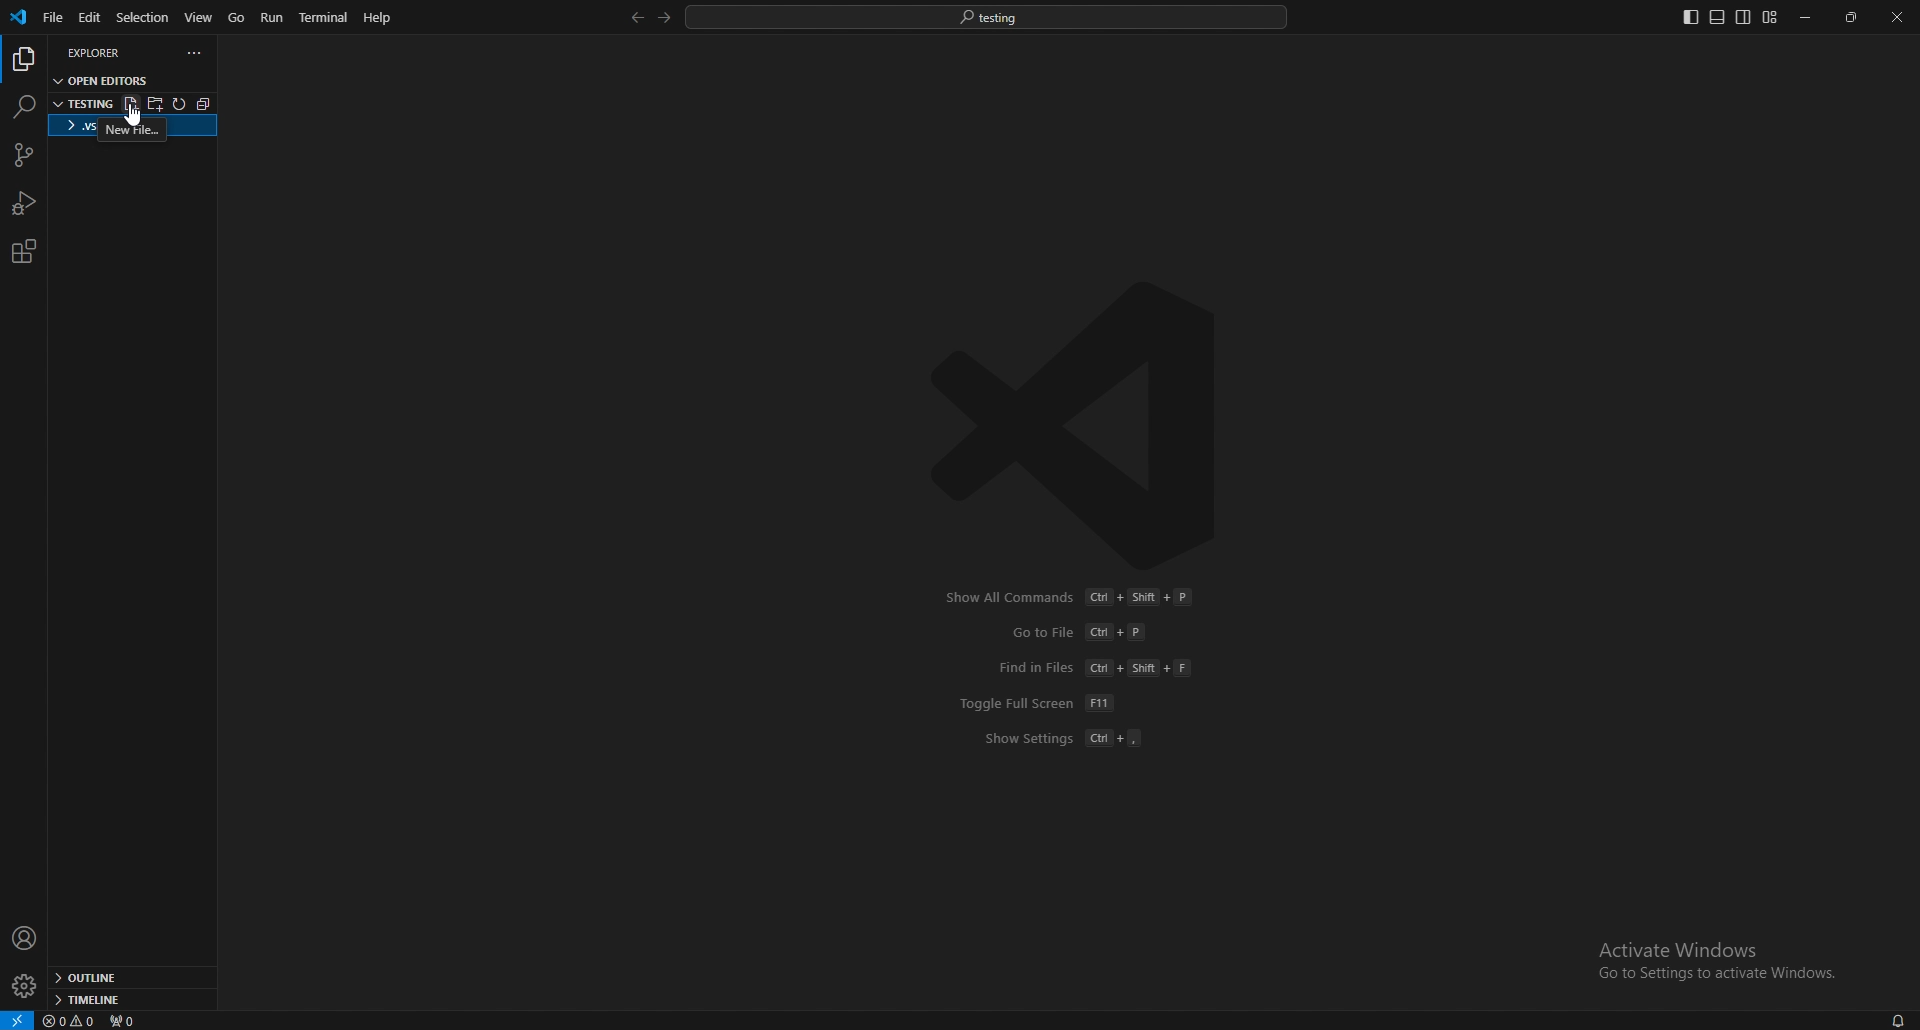 Image resolution: width=1920 pixels, height=1030 pixels. What do you see at coordinates (633, 18) in the screenshot?
I see `back` at bounding box center [633, 18].